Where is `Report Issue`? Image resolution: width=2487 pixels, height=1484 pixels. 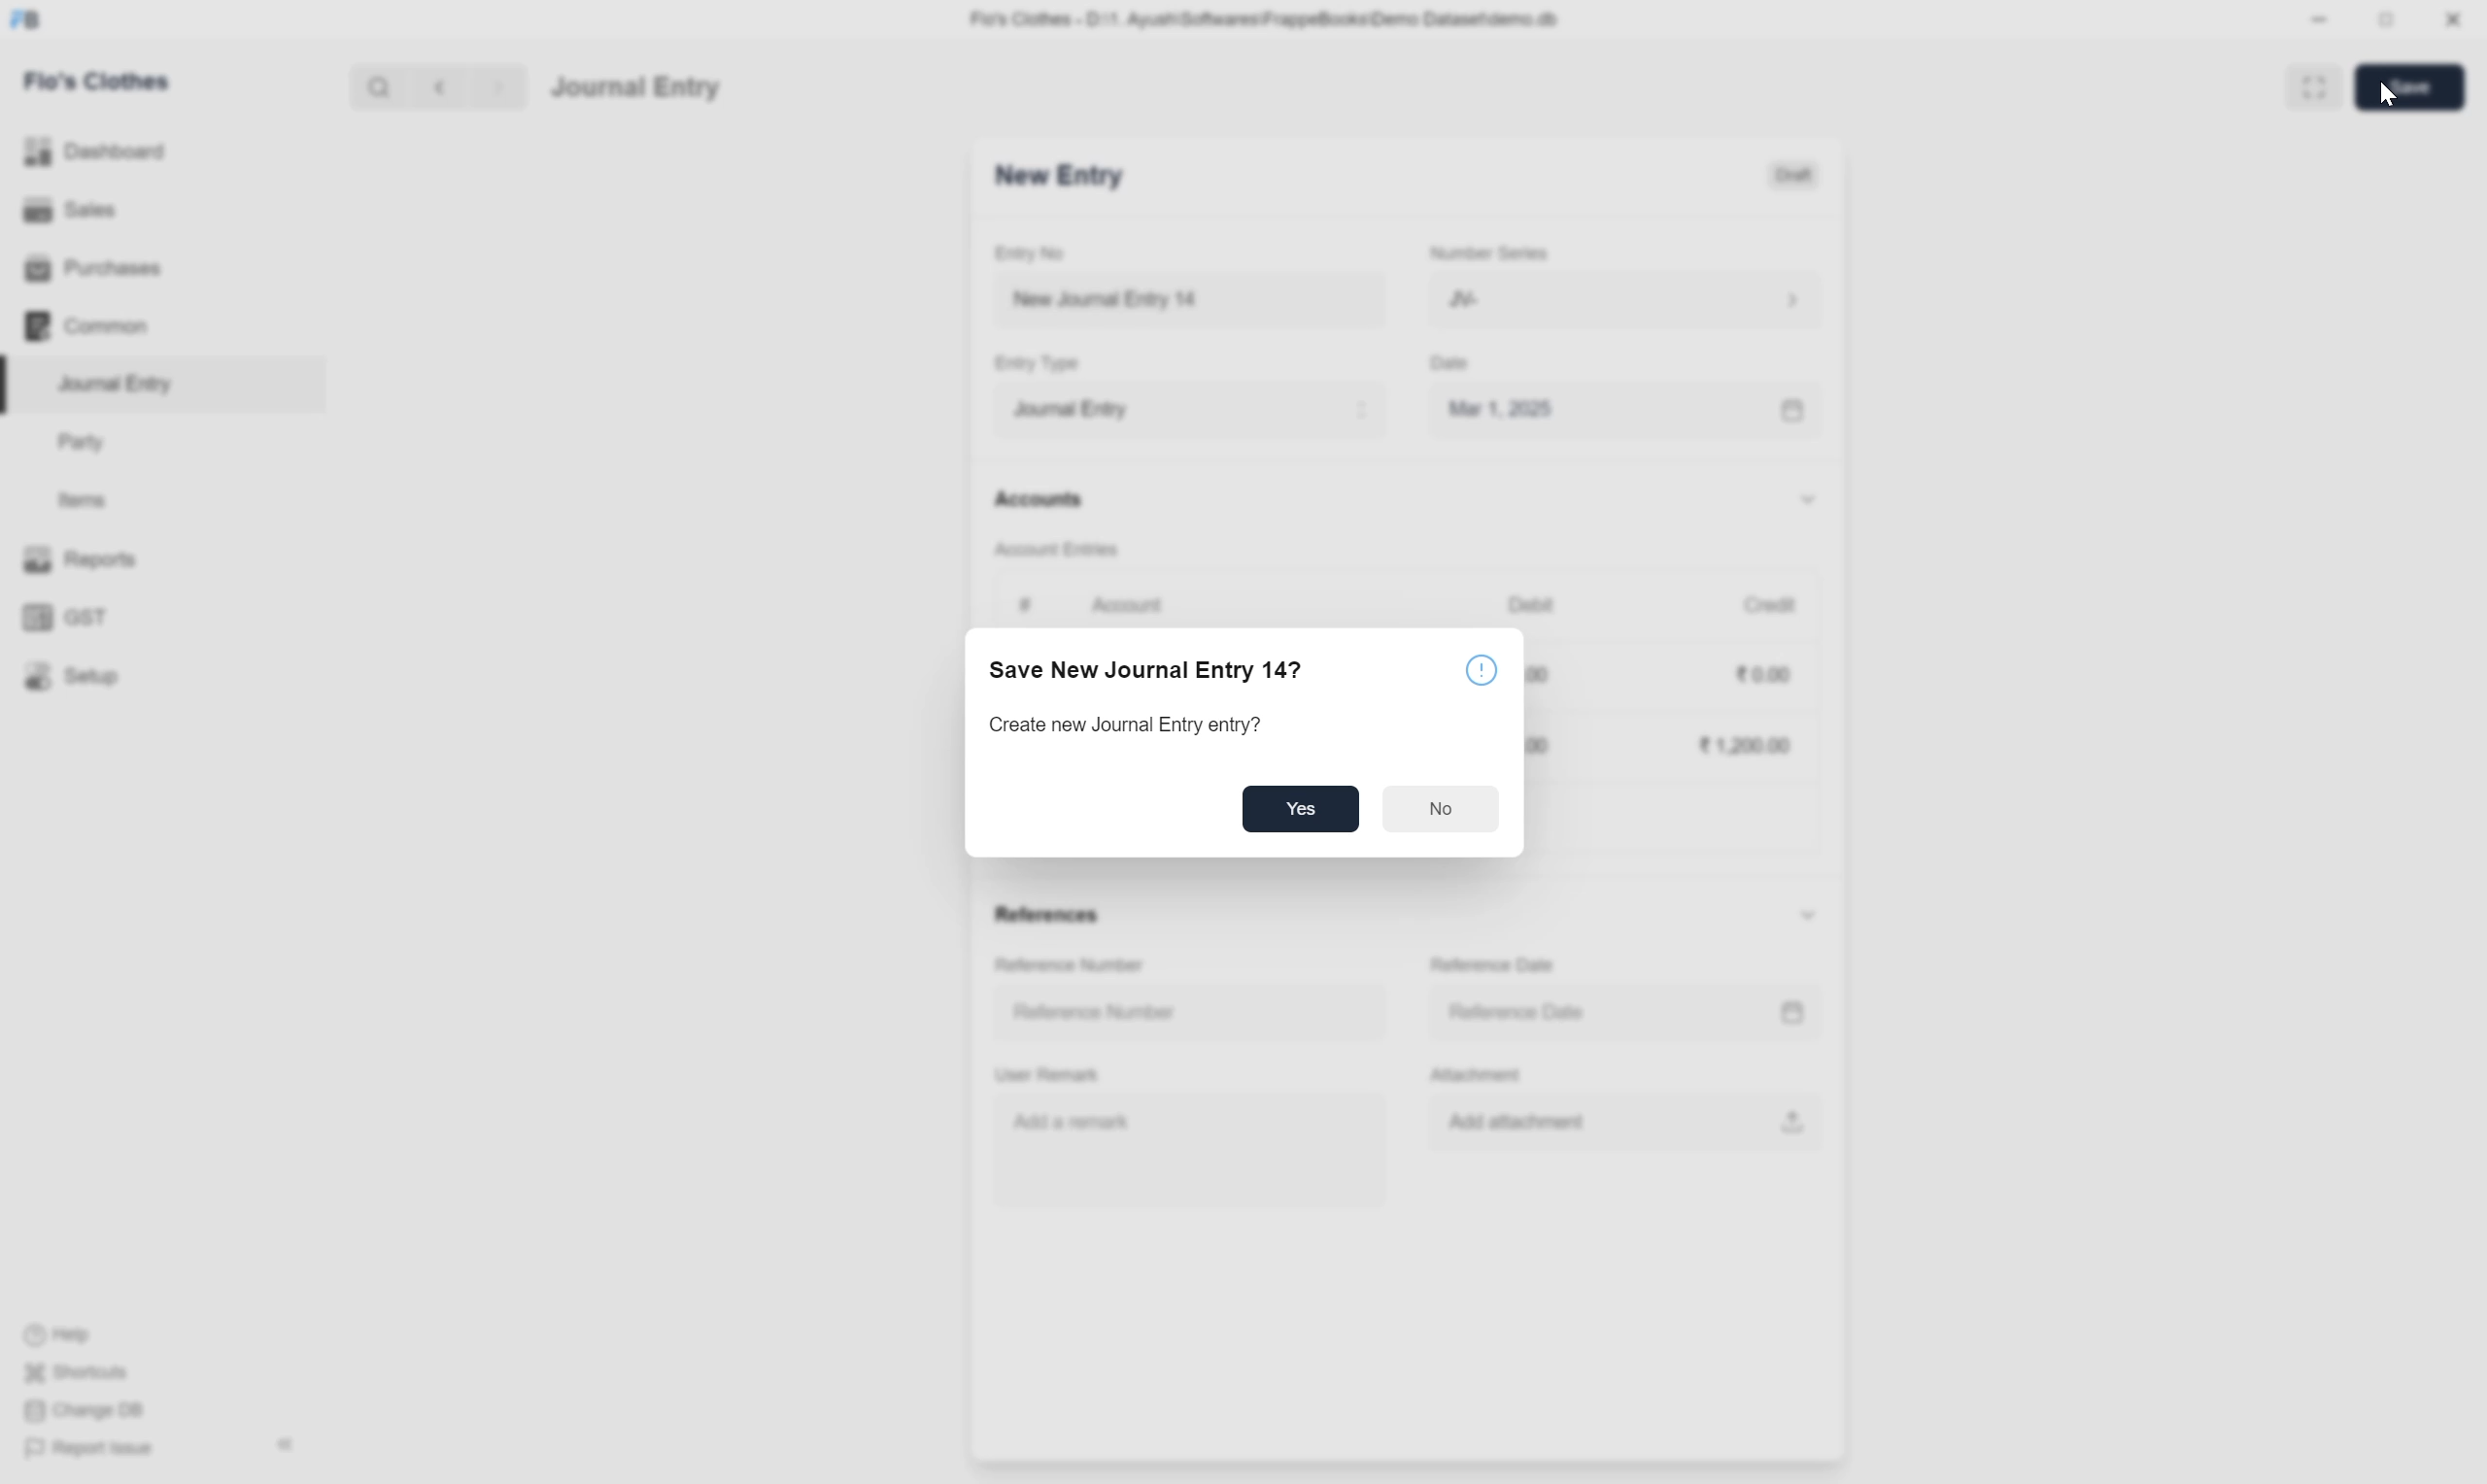
Report Issue is located at coordinates (97, 1450).